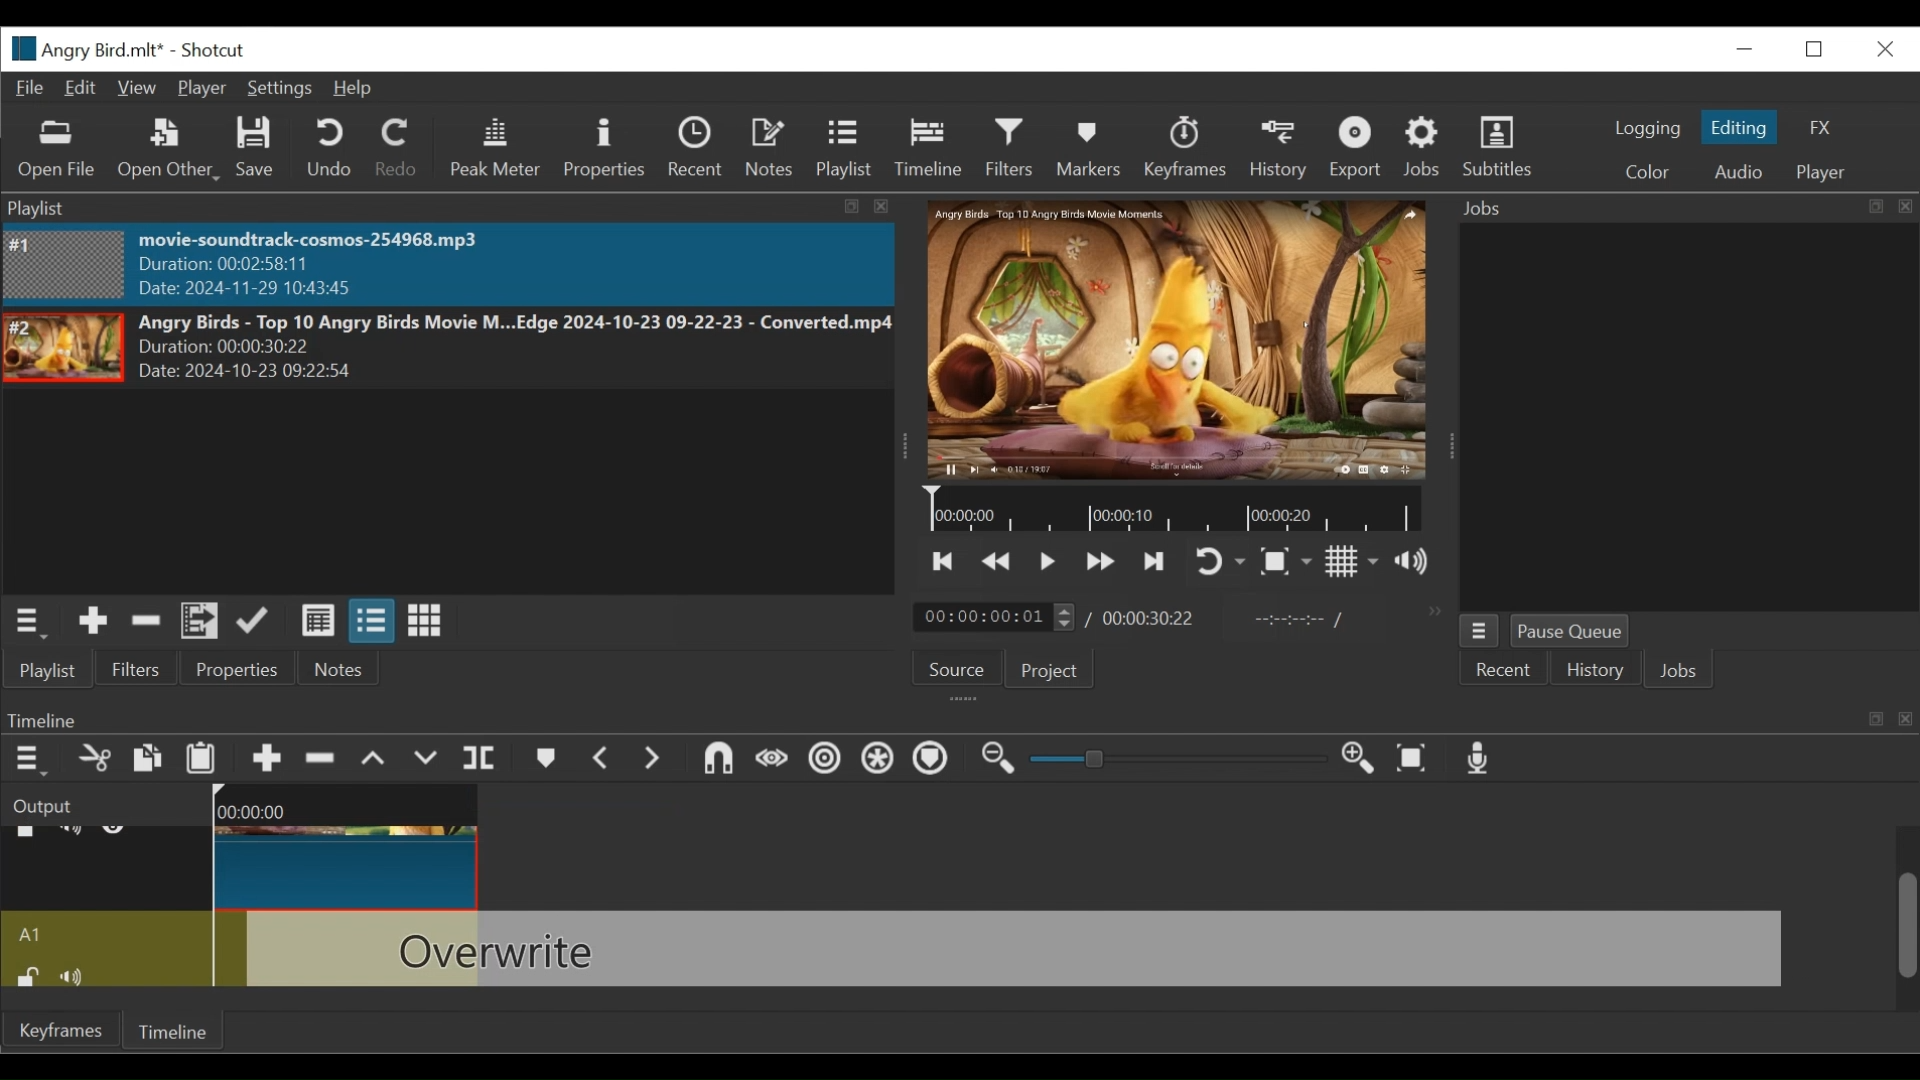  Describe the element at coordinates (1089, 148) in the screenshot. I see `Markers` at that location.